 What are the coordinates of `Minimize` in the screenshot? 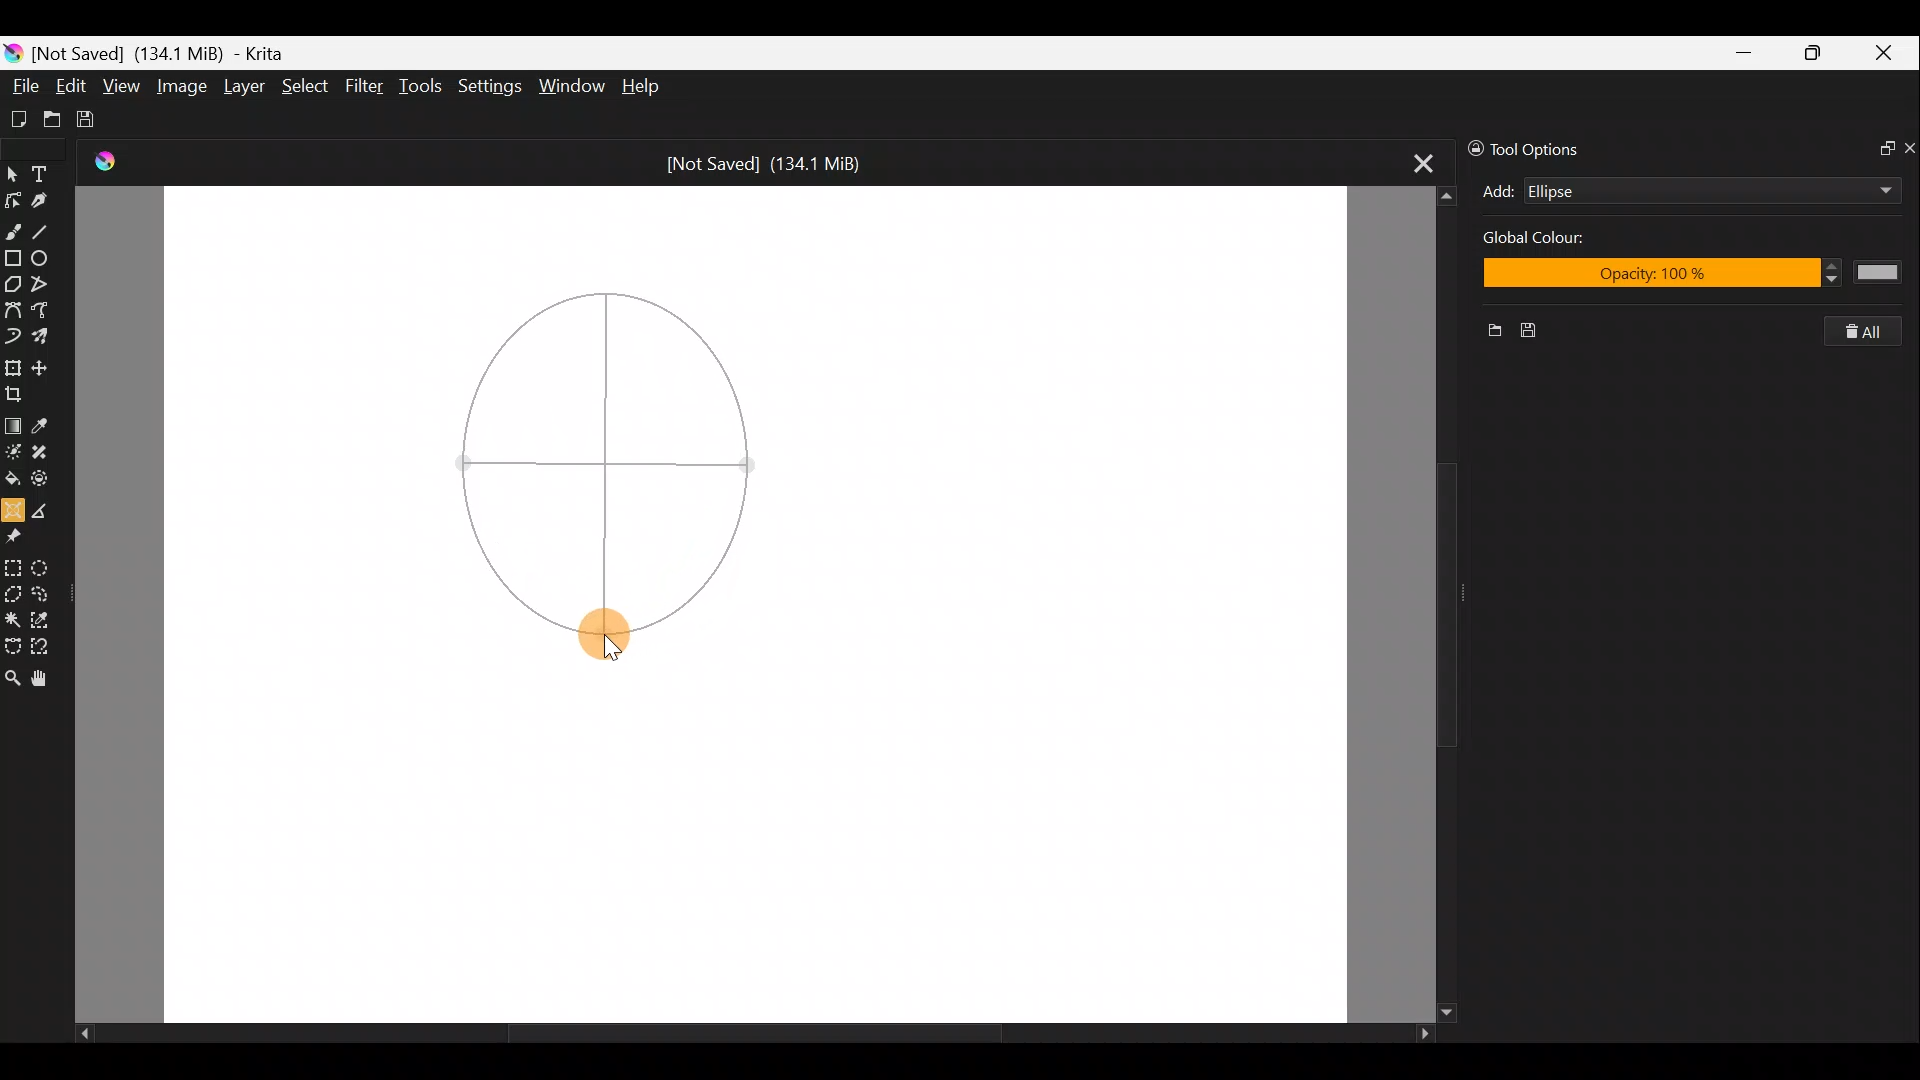 It's located at (1746, 52).